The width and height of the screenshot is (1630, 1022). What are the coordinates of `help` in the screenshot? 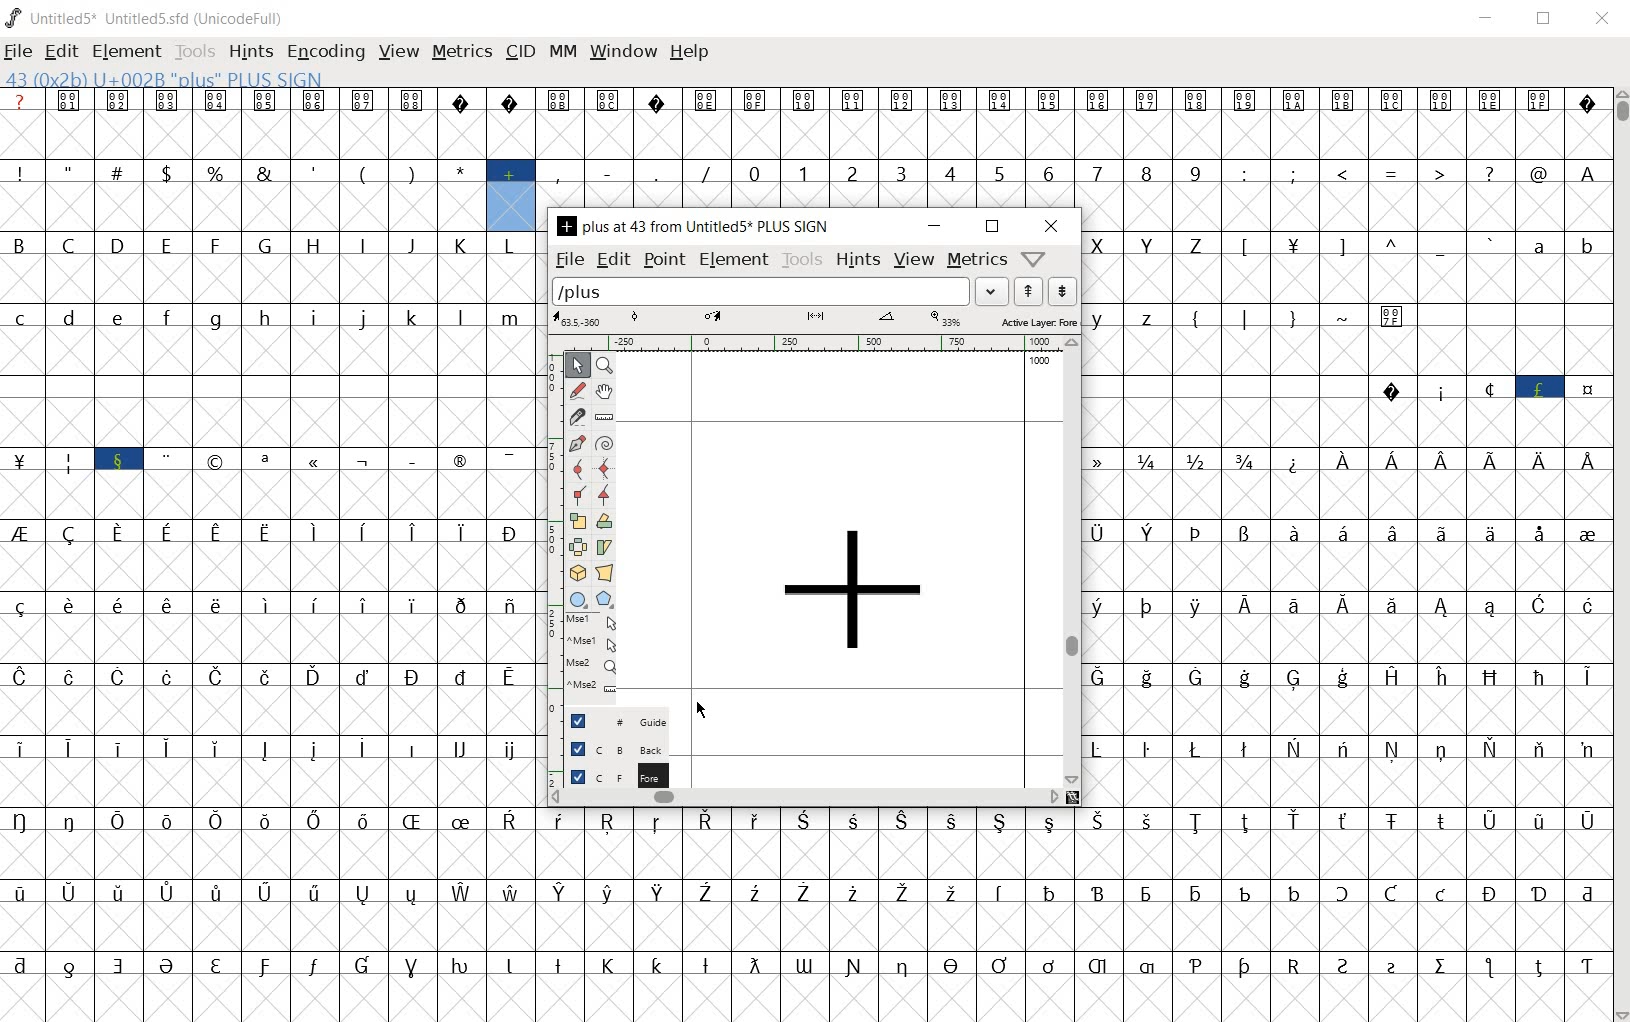 It's located at (690, 53).